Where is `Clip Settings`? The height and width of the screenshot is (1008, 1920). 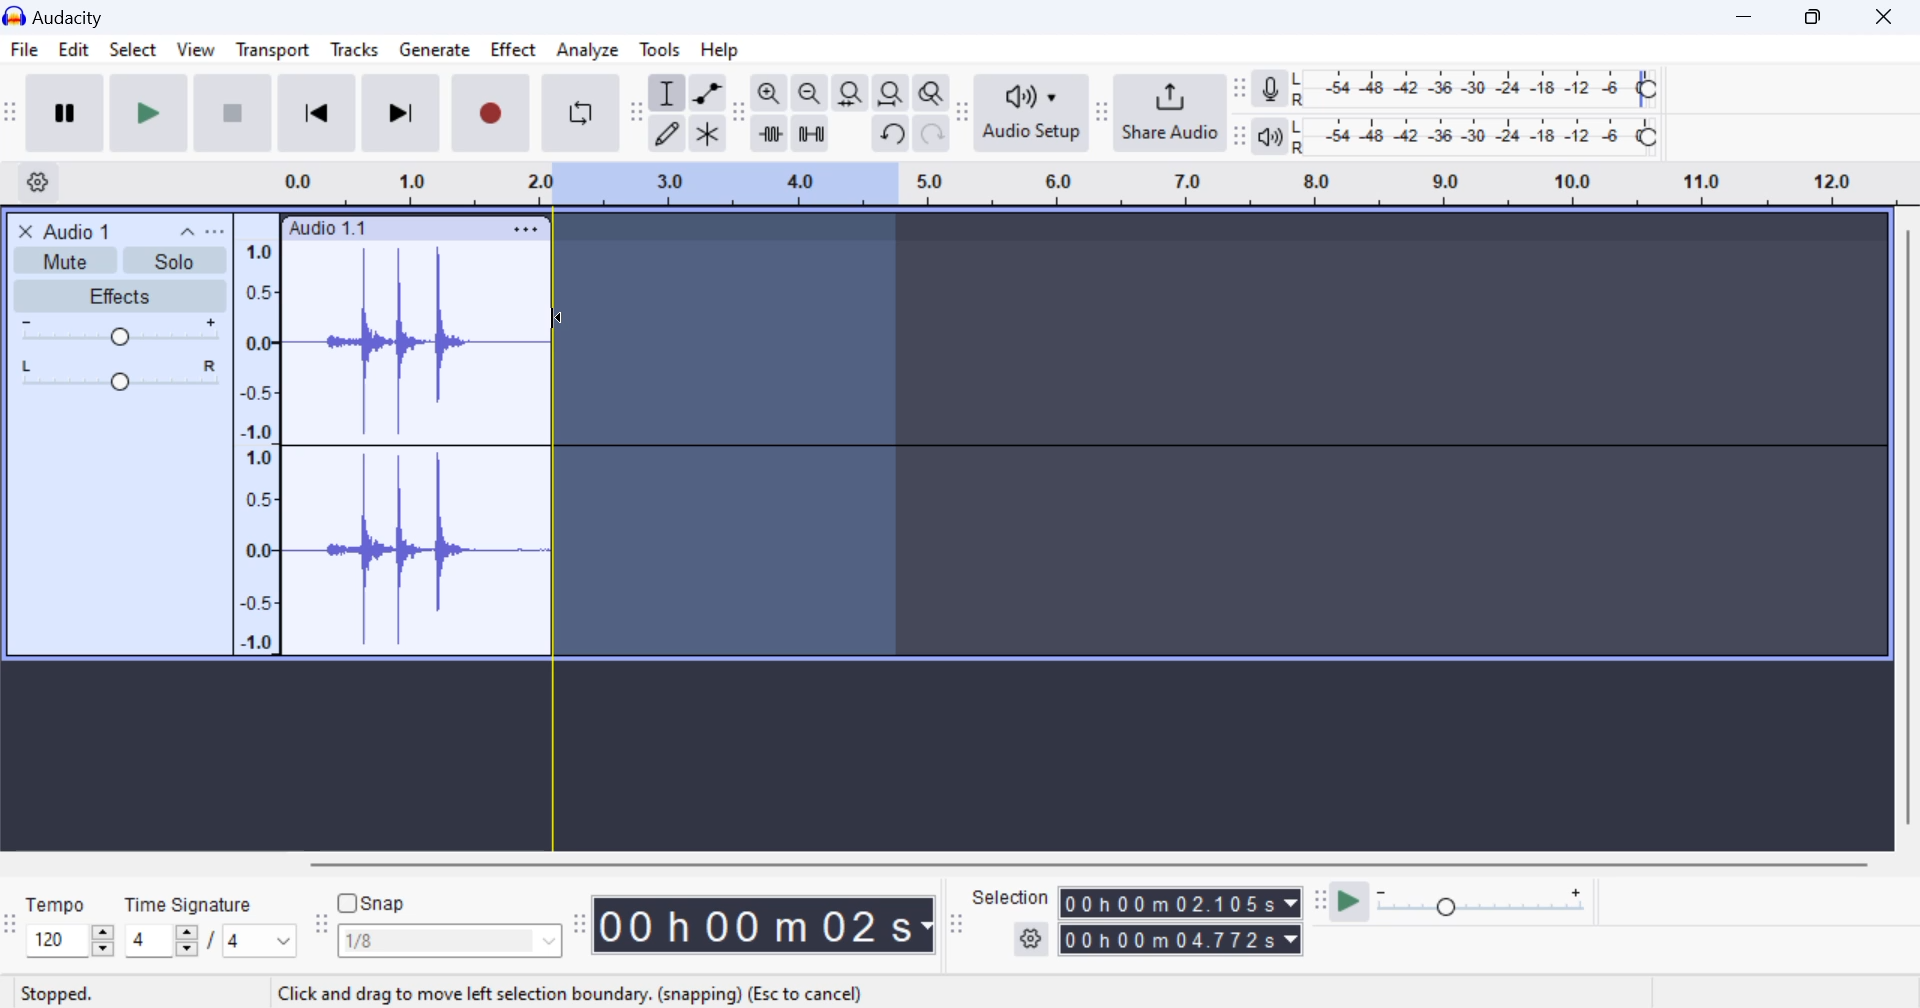
Clip Settings is located at coordinates (526, 229).